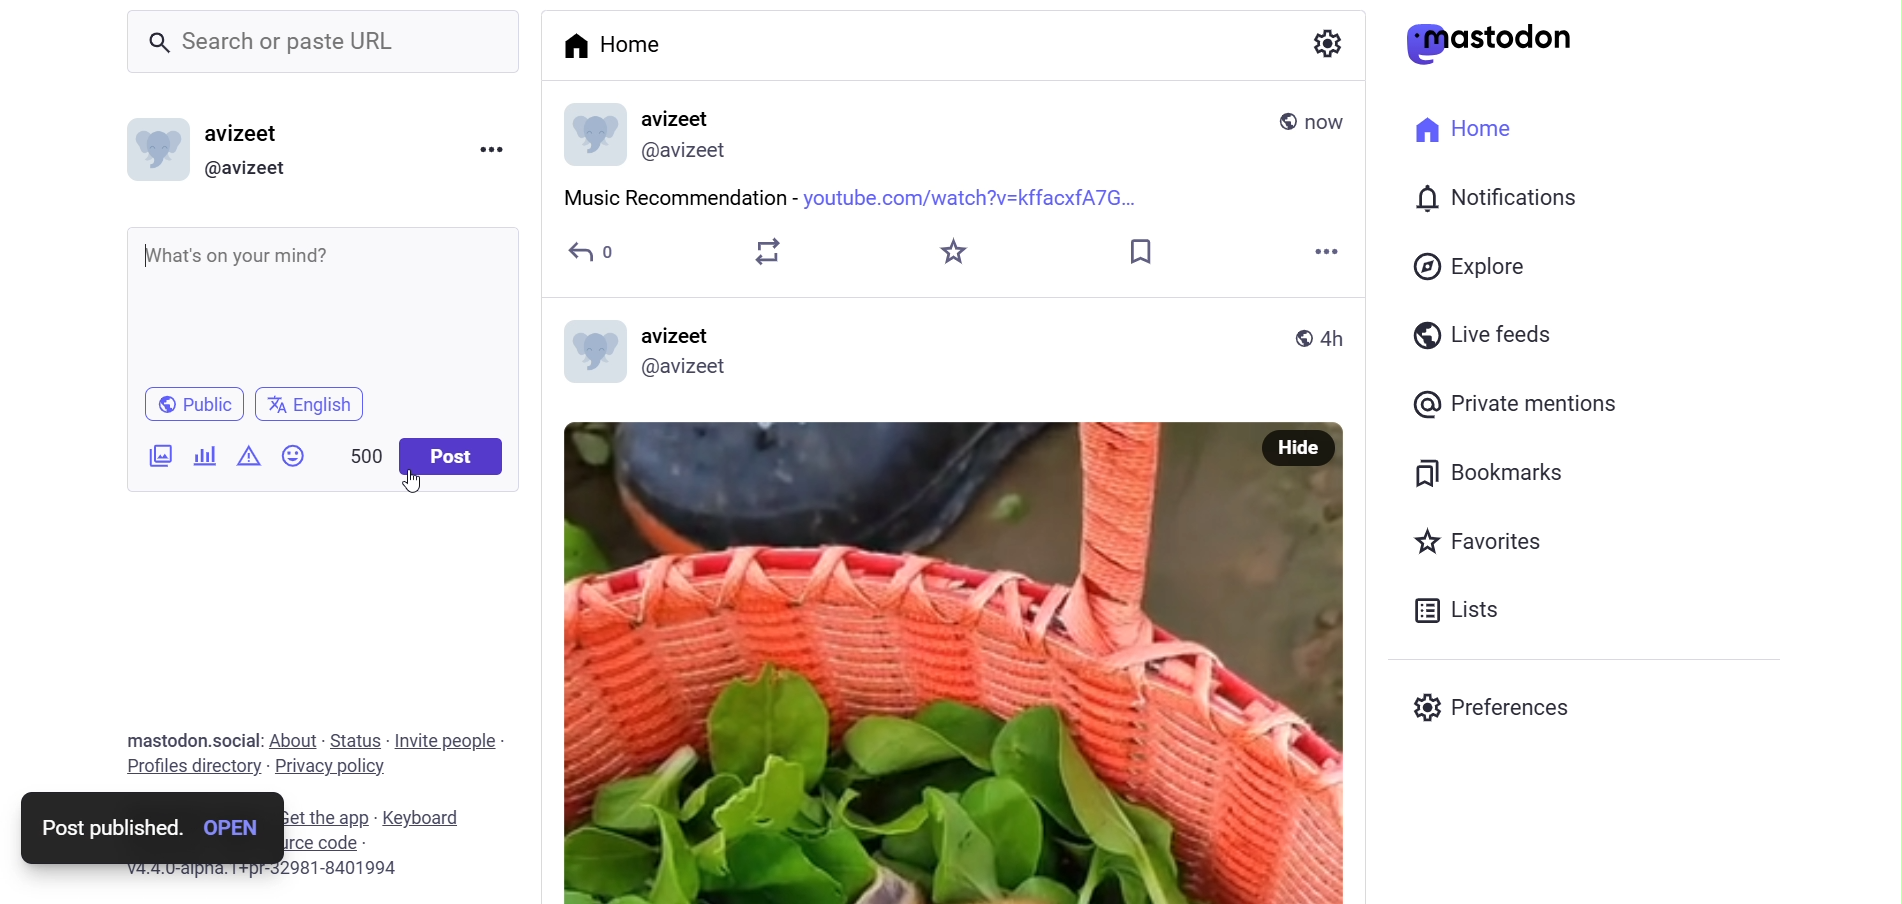 This screenshot has width=1902, height=904. What do you see at coordinates (1140, 251) in the screenshot?
I see `bookmark` at bounding box center [1140, 251].